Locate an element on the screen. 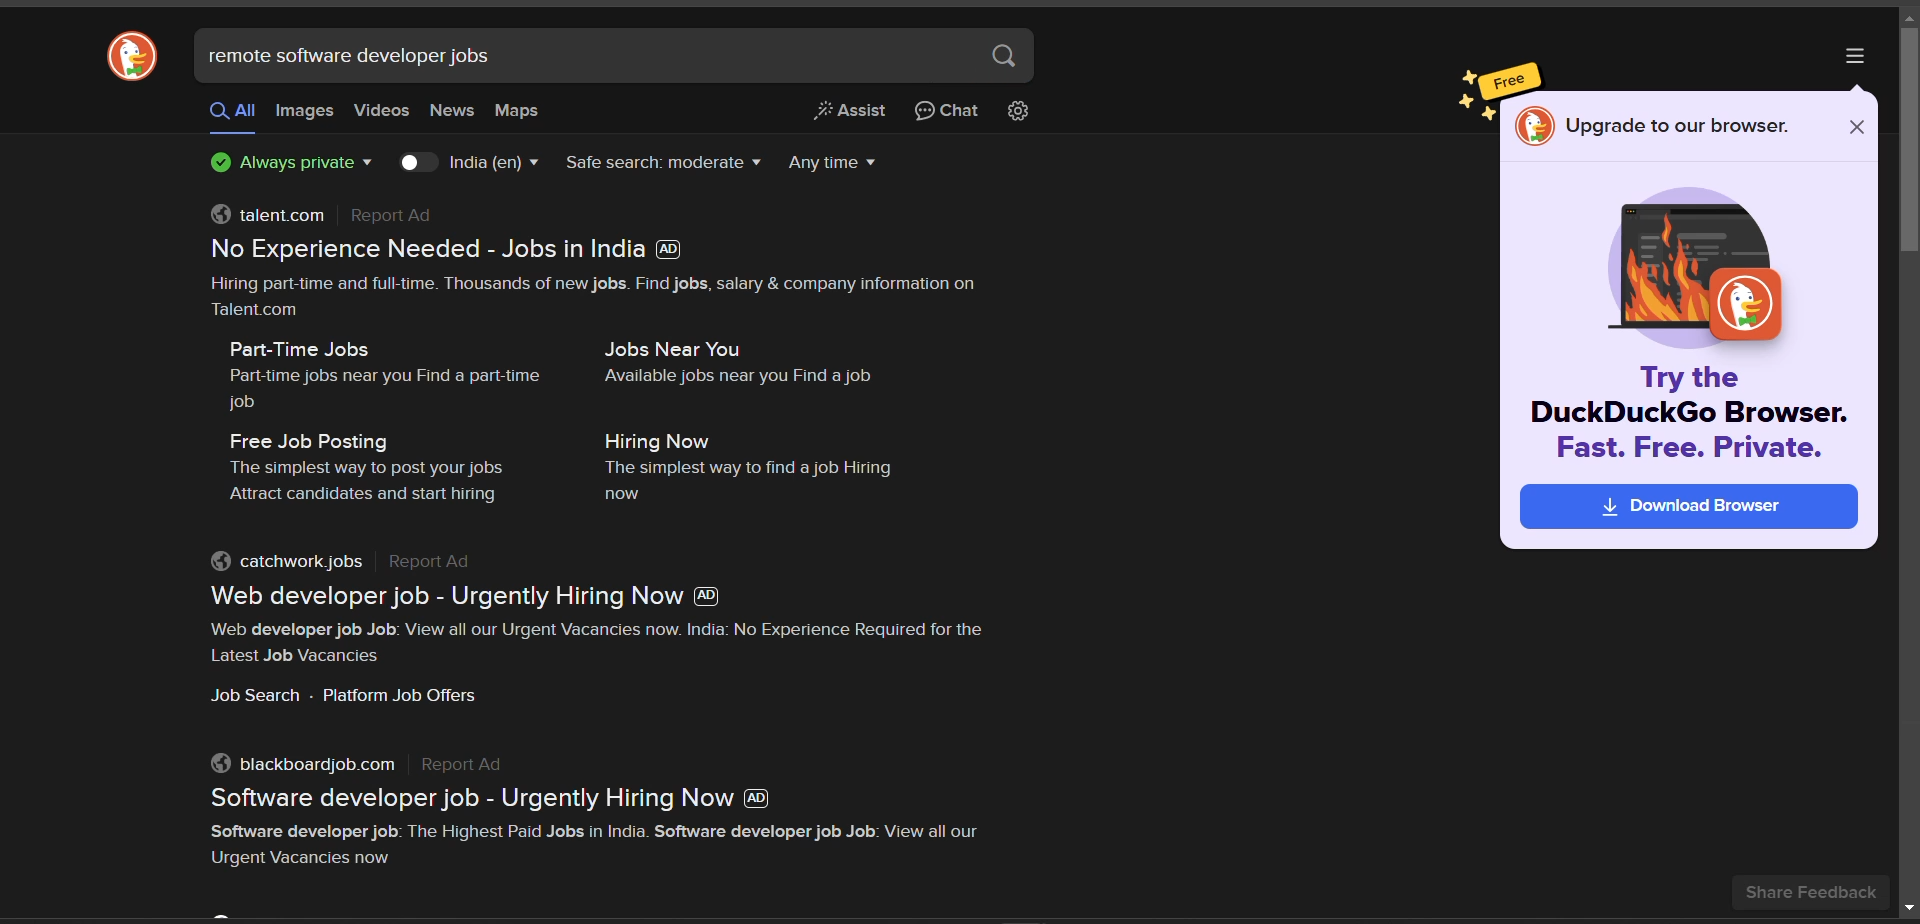 Image resolution: width=1920 pixels, height=924 pixels. Hiring part-time and full-time. Thousands of new jobs. Find jobs, salary & company information on Talent.com is located at coordinates (588, 295).